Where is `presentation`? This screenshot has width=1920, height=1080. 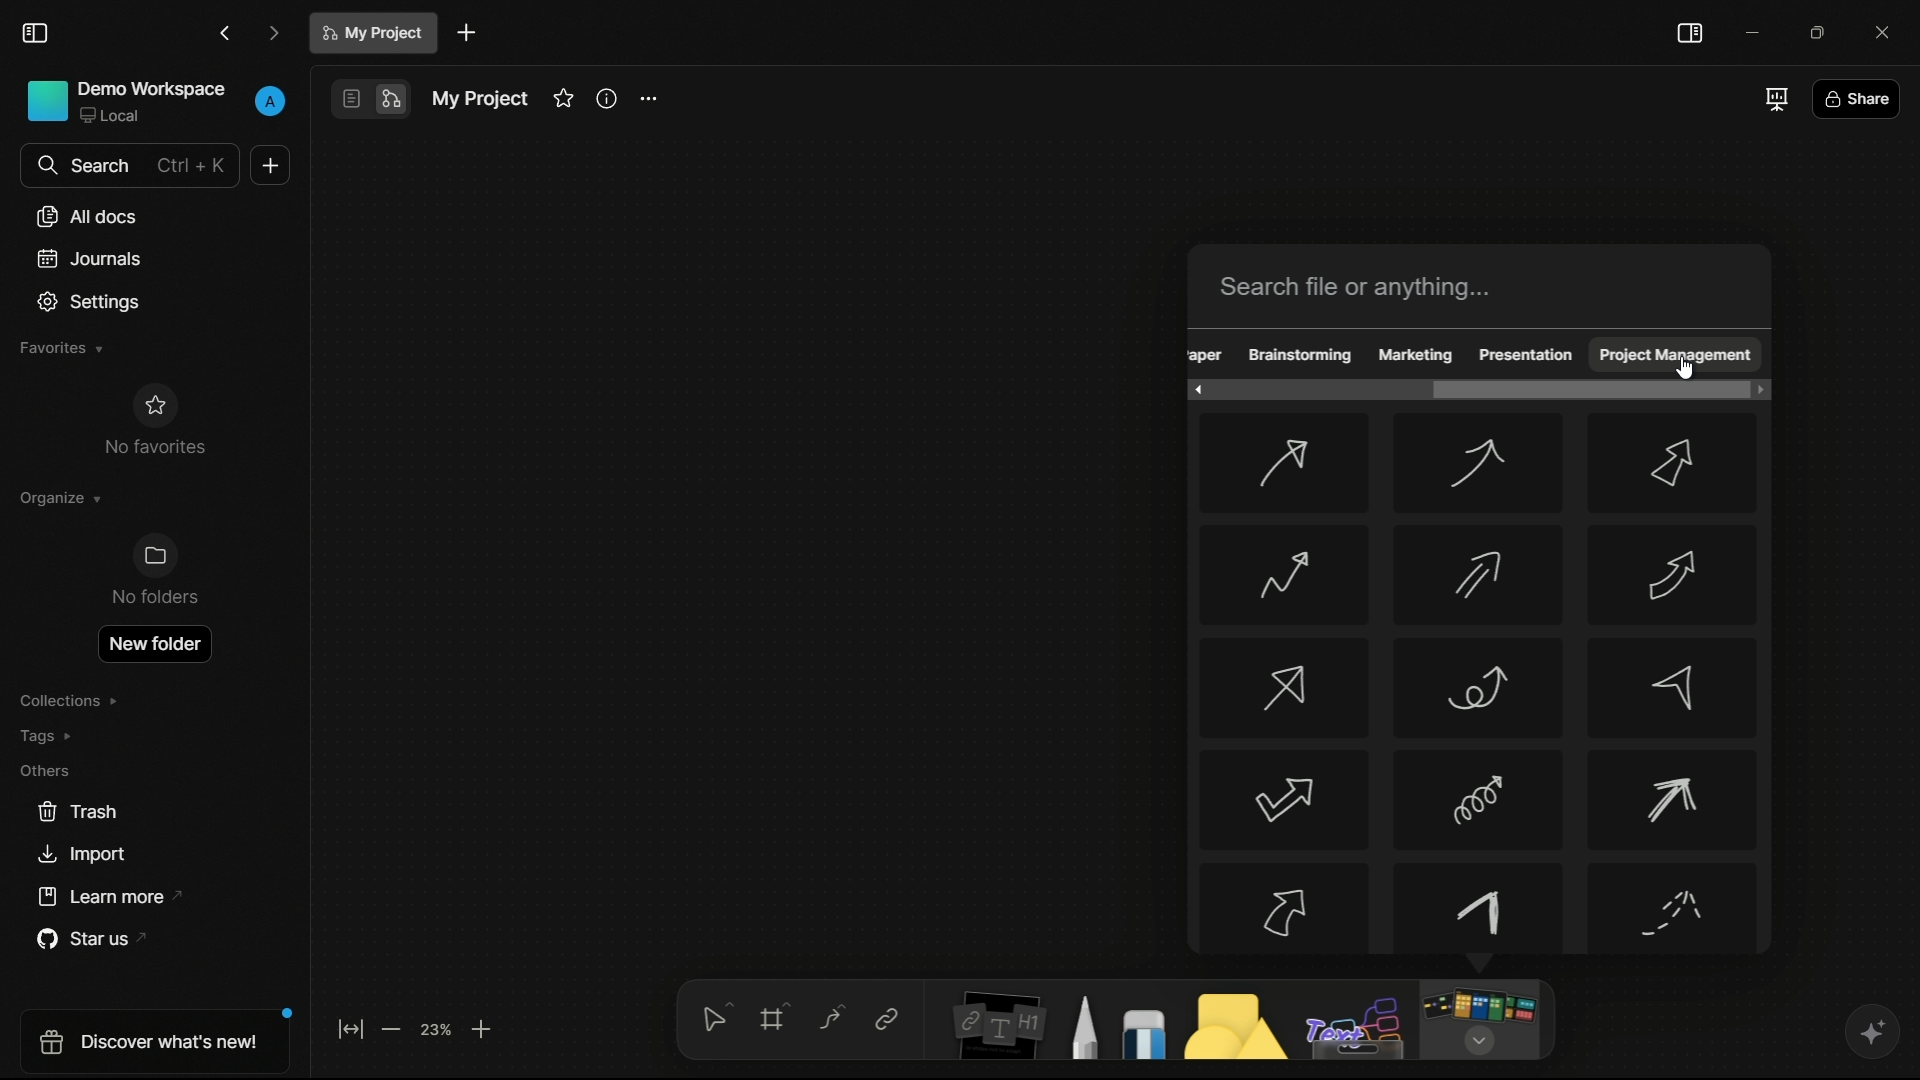
presentation is located at coordinates (1524, 354).